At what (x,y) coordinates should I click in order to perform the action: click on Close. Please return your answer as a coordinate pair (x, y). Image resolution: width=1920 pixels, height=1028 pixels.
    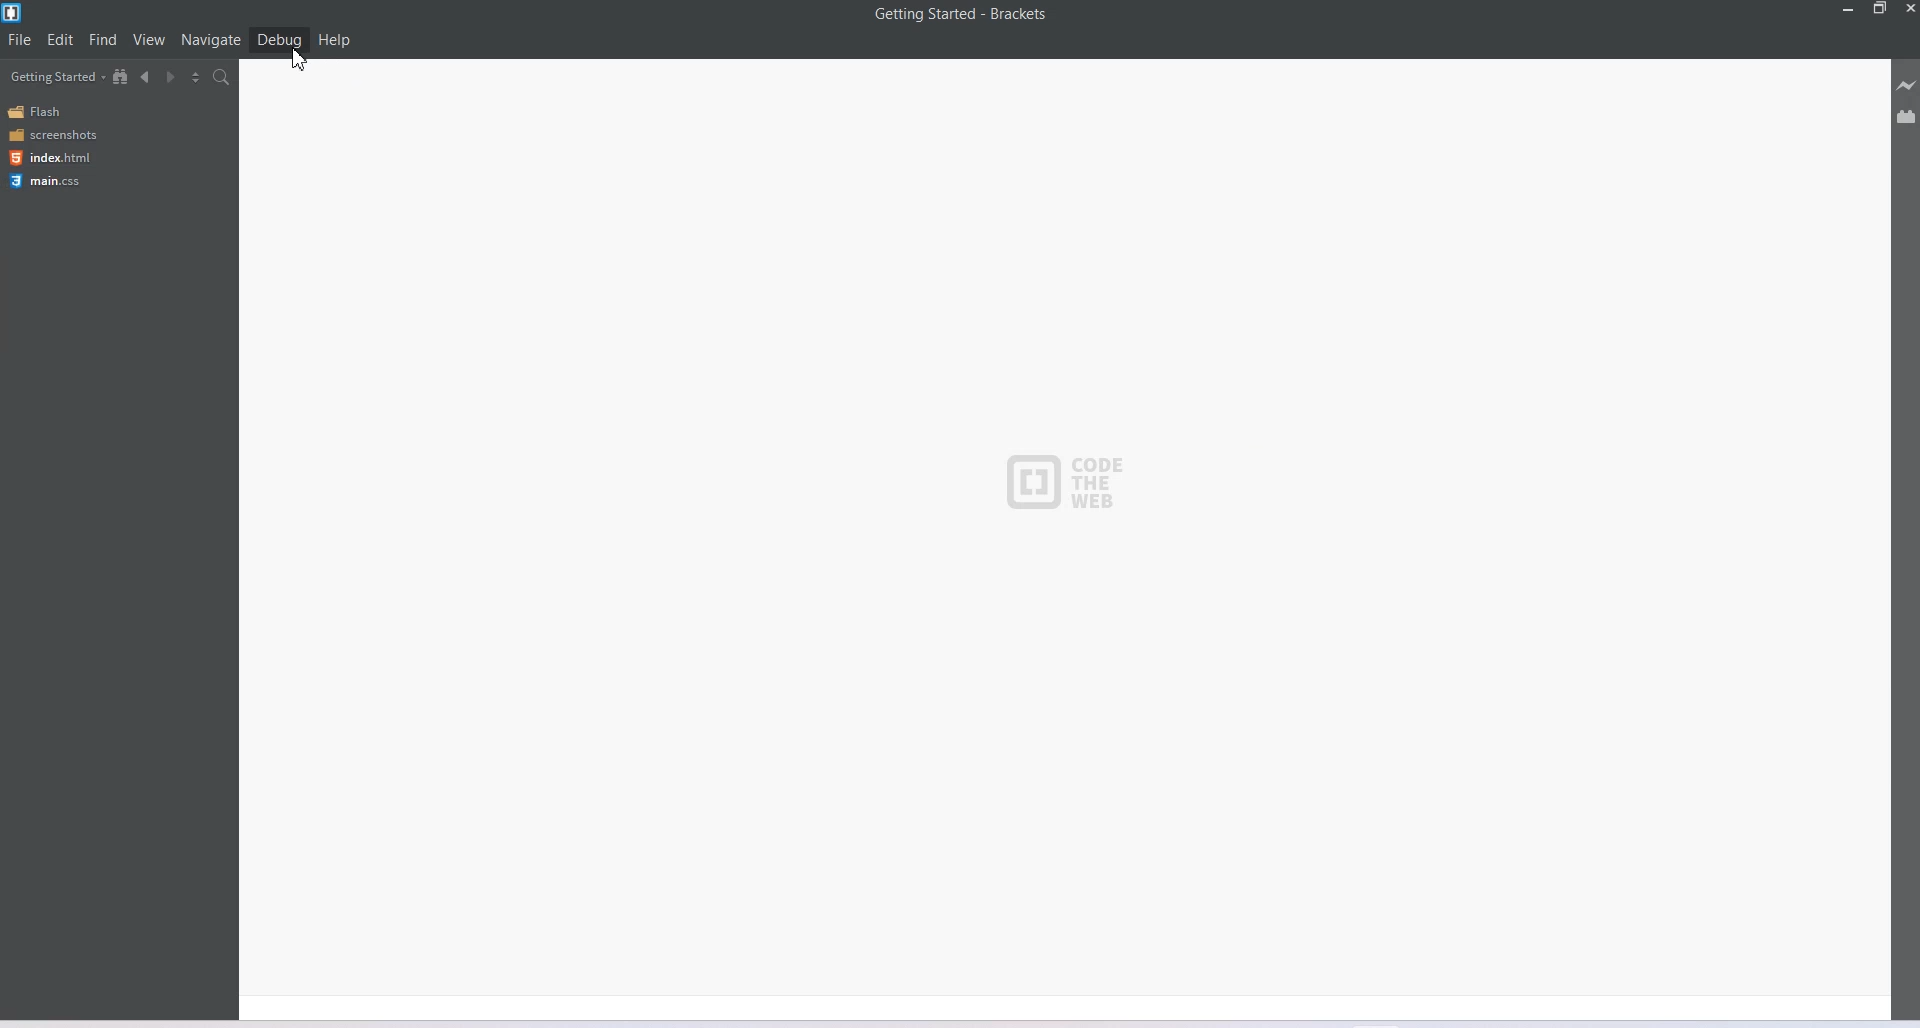
    Looking at the image, I should click on (1908, 9).